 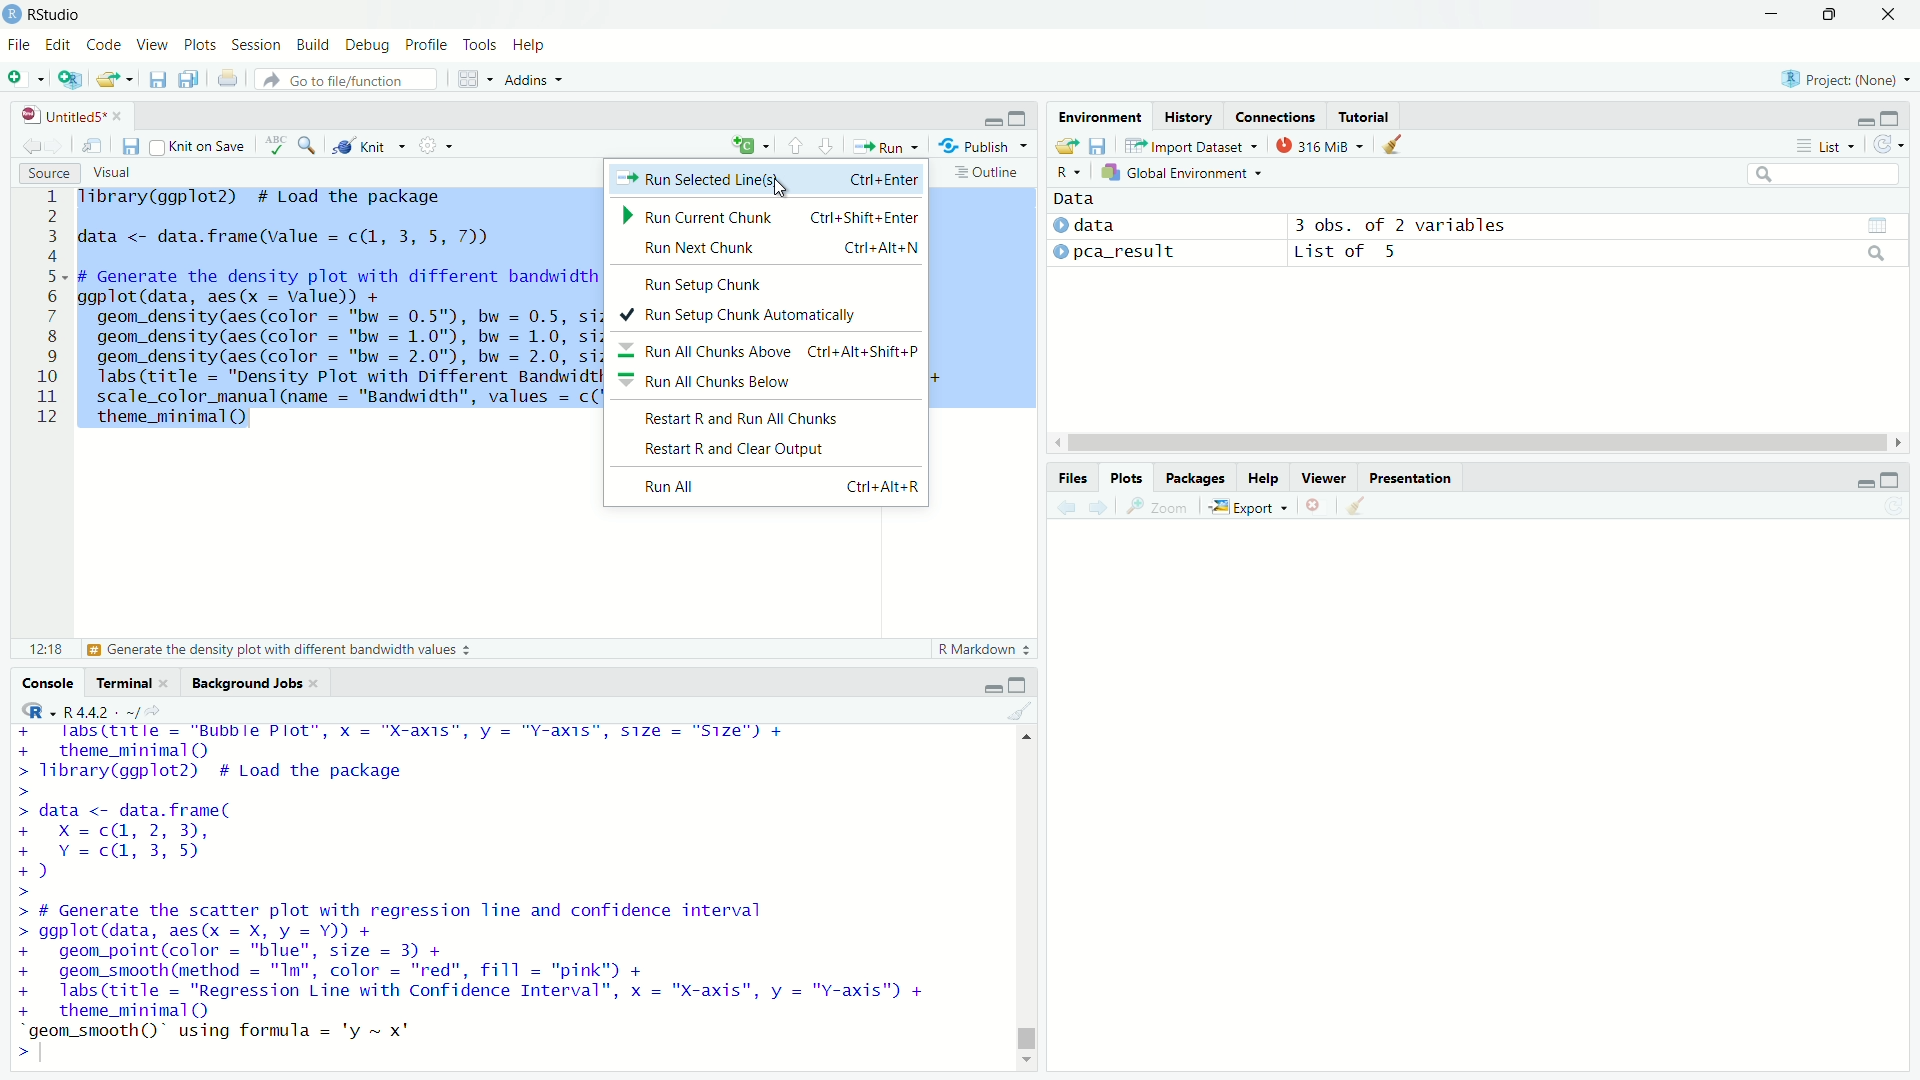 I want to click on minimize, so click(x=990, y=117).